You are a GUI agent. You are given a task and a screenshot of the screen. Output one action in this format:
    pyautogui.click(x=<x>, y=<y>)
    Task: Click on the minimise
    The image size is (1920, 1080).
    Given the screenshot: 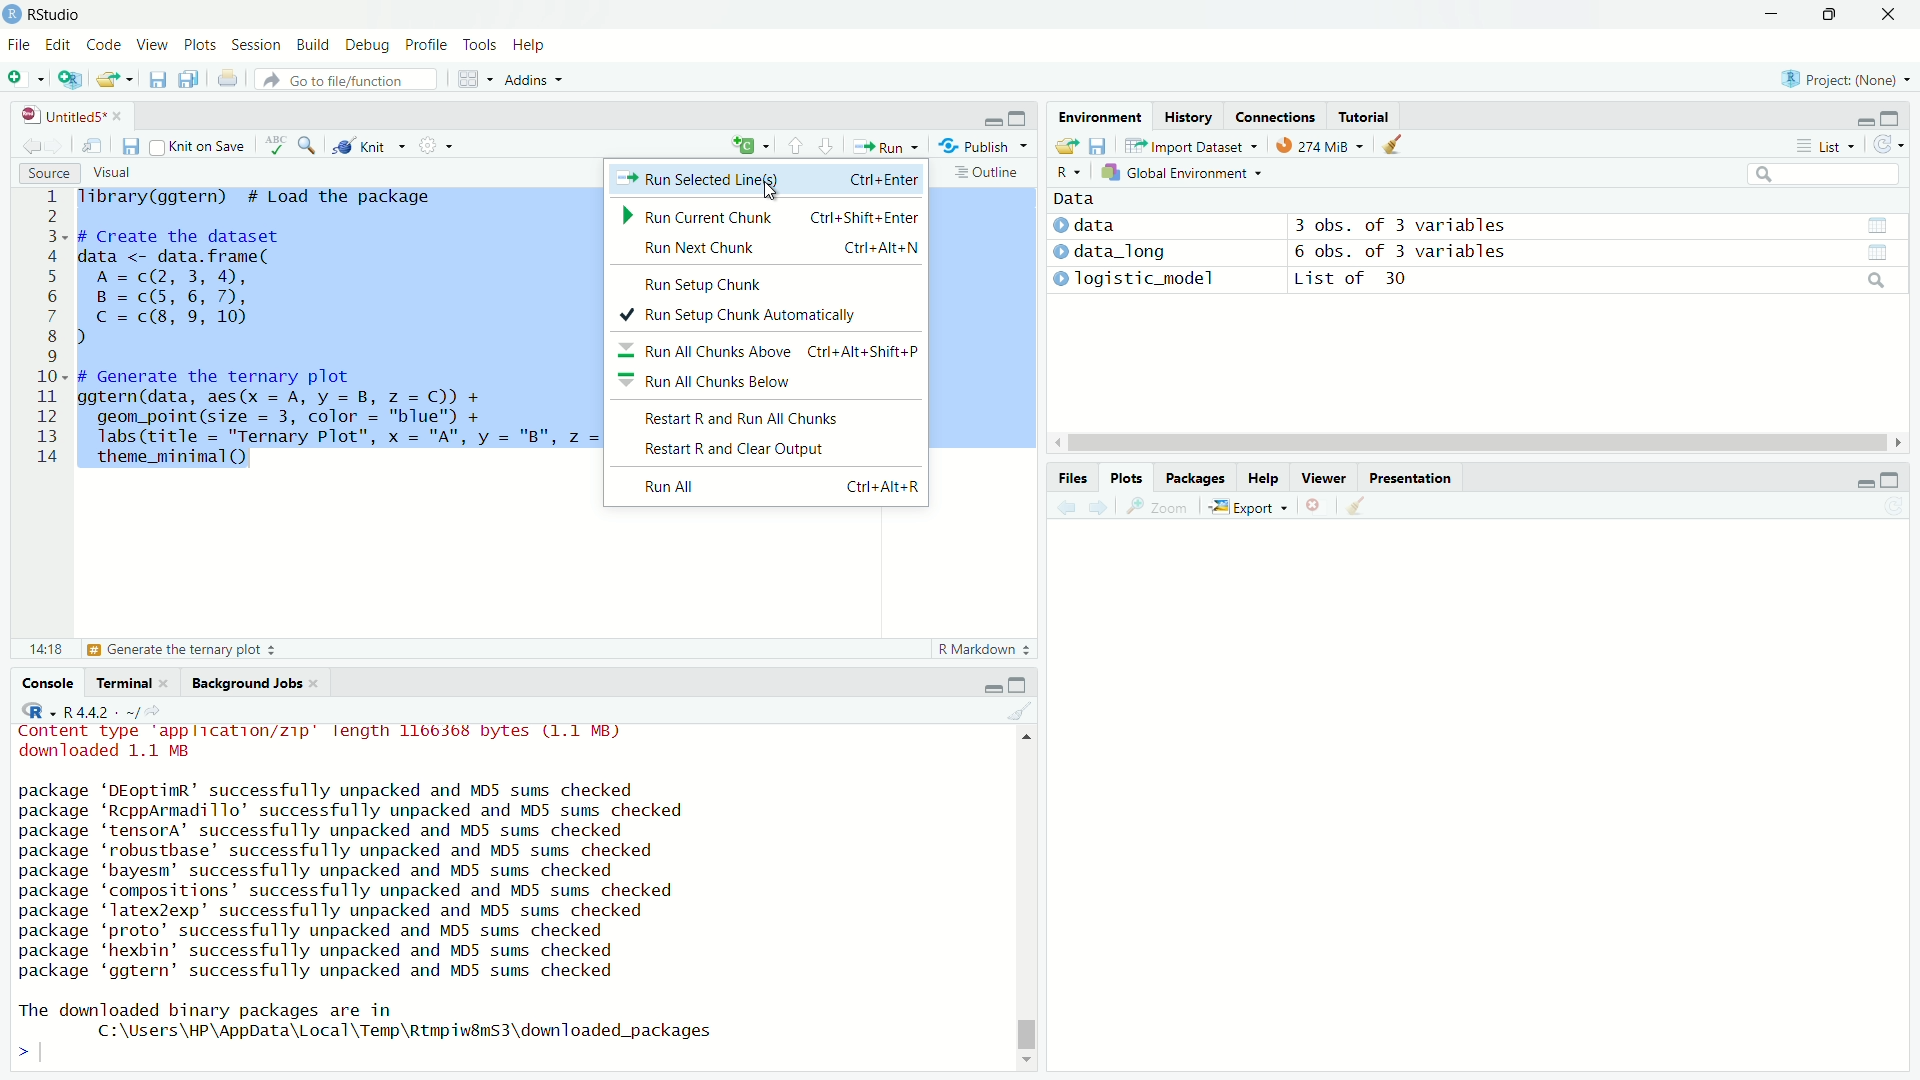 What is the action you would take?
    pyautogui.click(x=988, y=685)
    